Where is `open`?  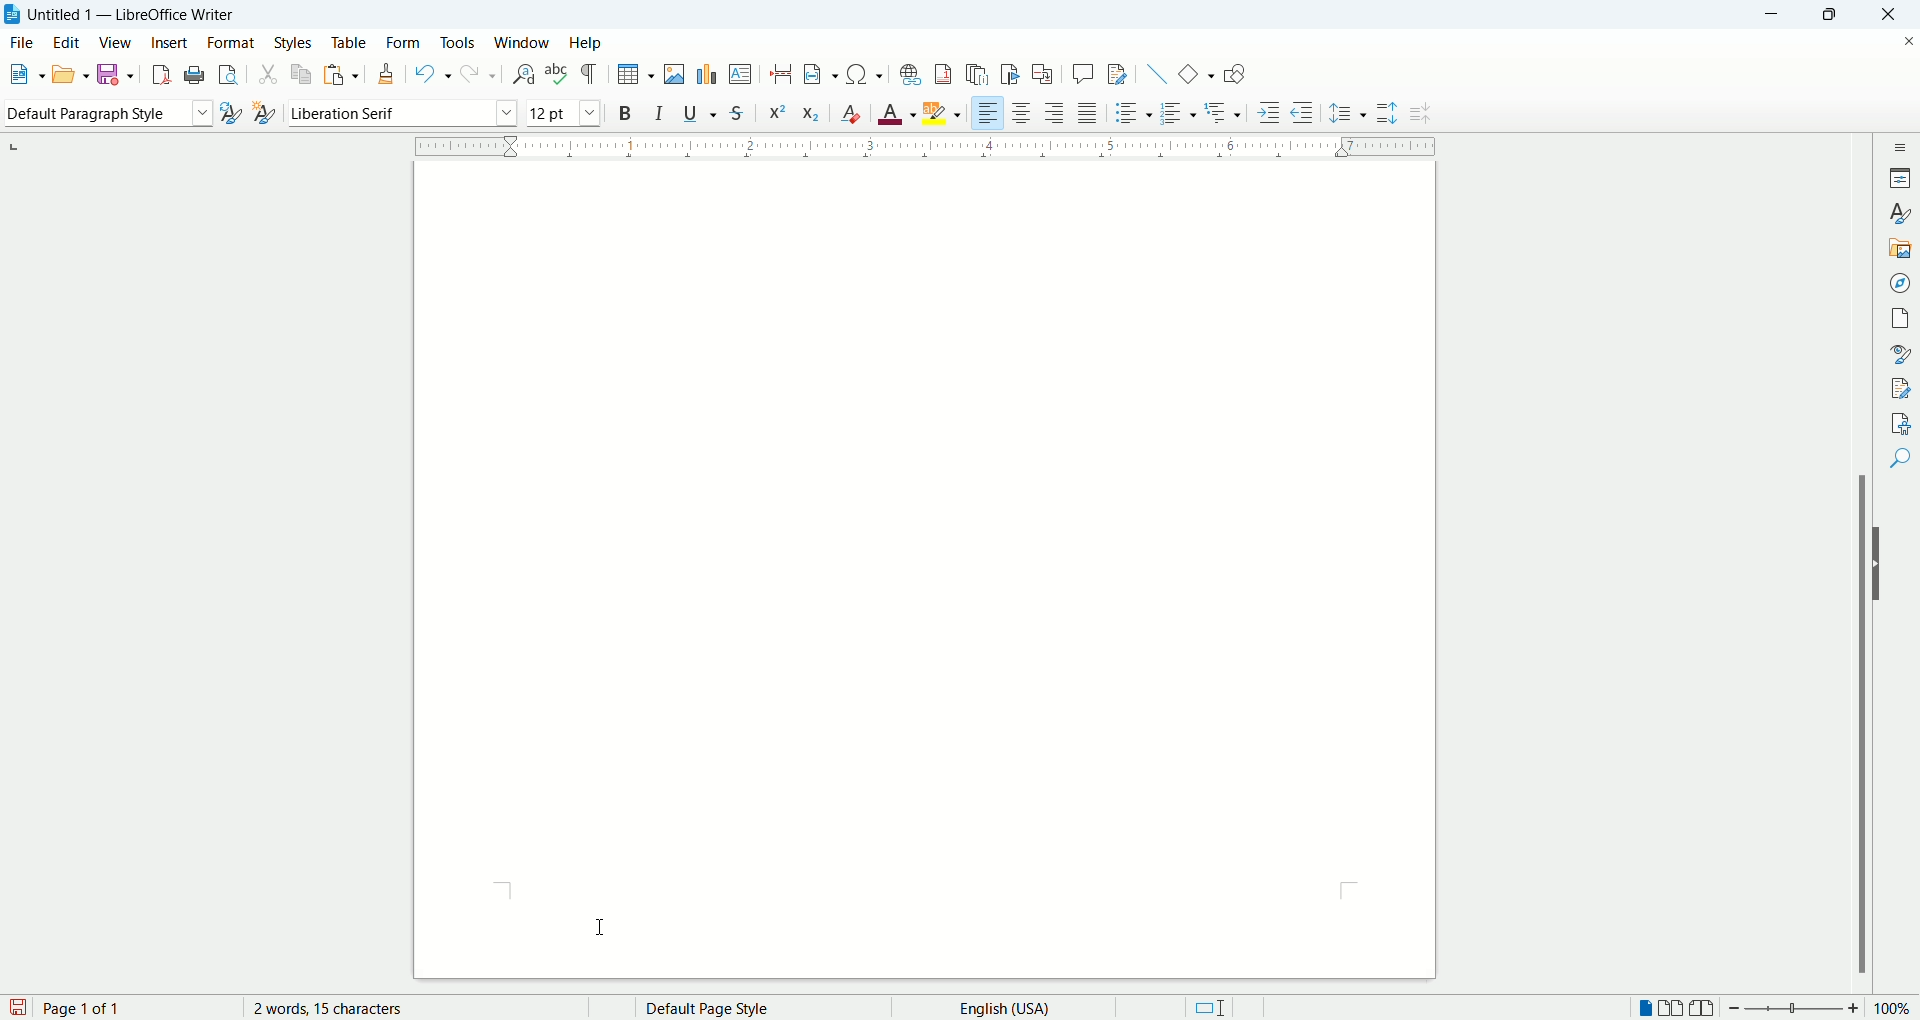
open is located at coordinates (69, 73).